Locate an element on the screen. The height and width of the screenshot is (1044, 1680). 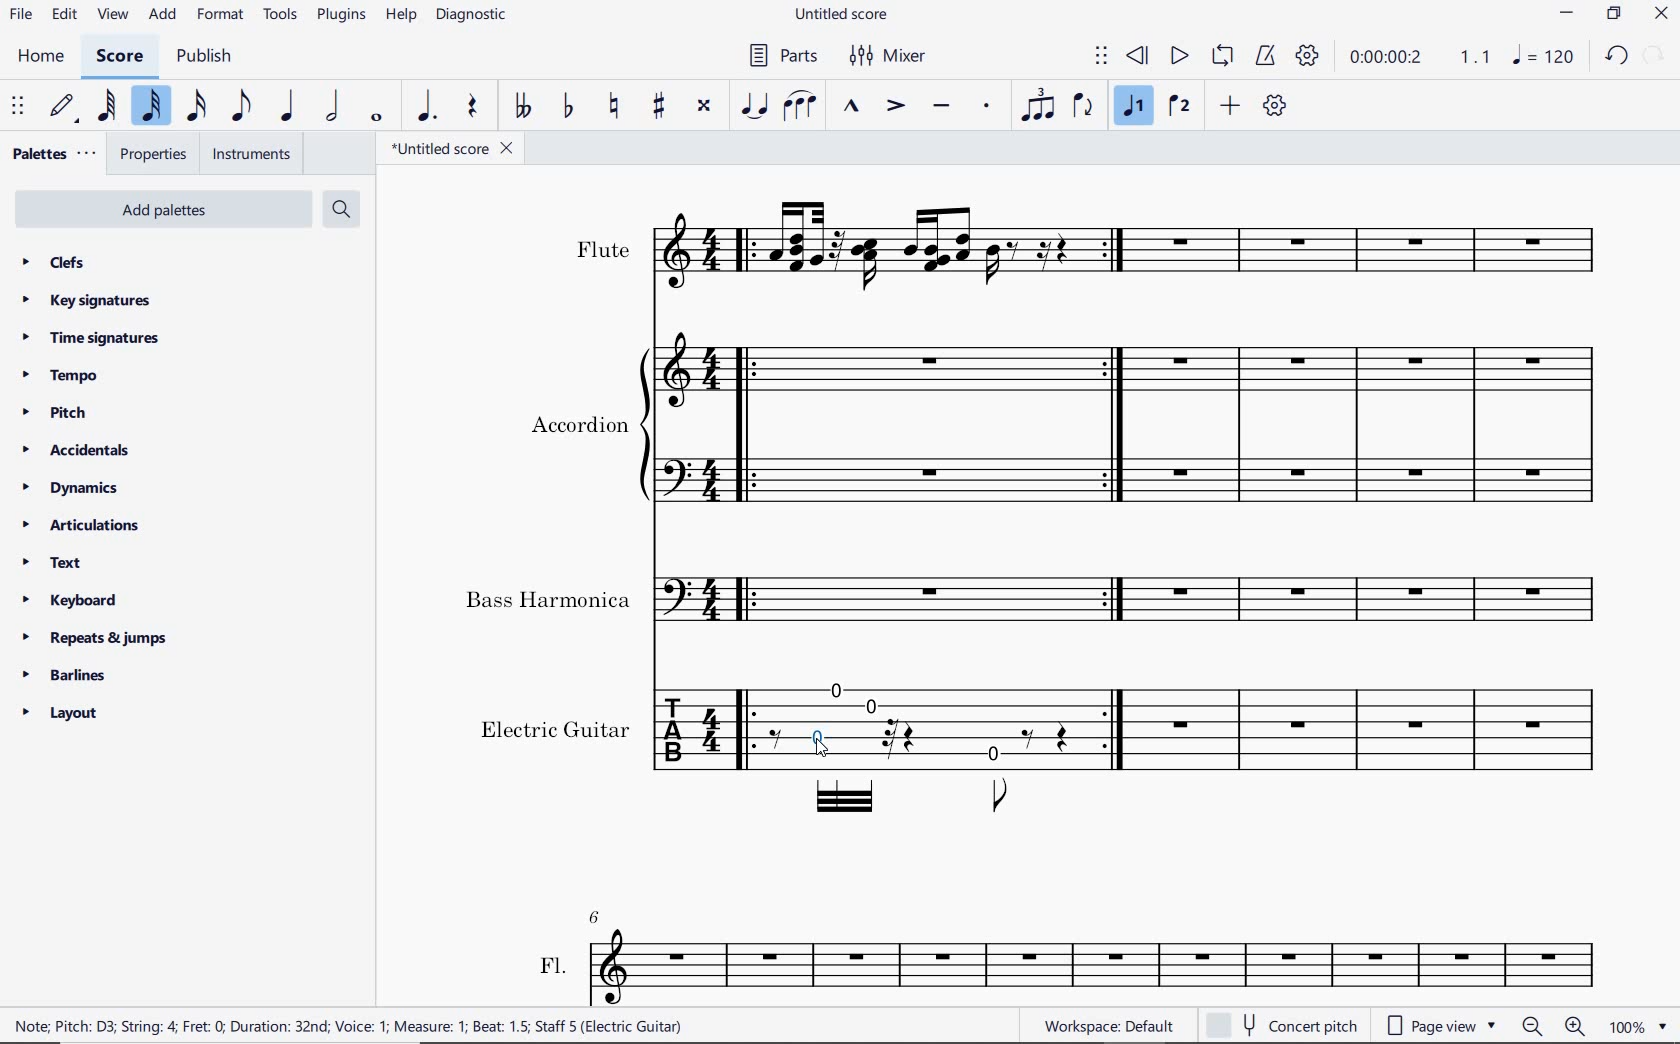
augmentation dot is located at coordinates (427, 107).